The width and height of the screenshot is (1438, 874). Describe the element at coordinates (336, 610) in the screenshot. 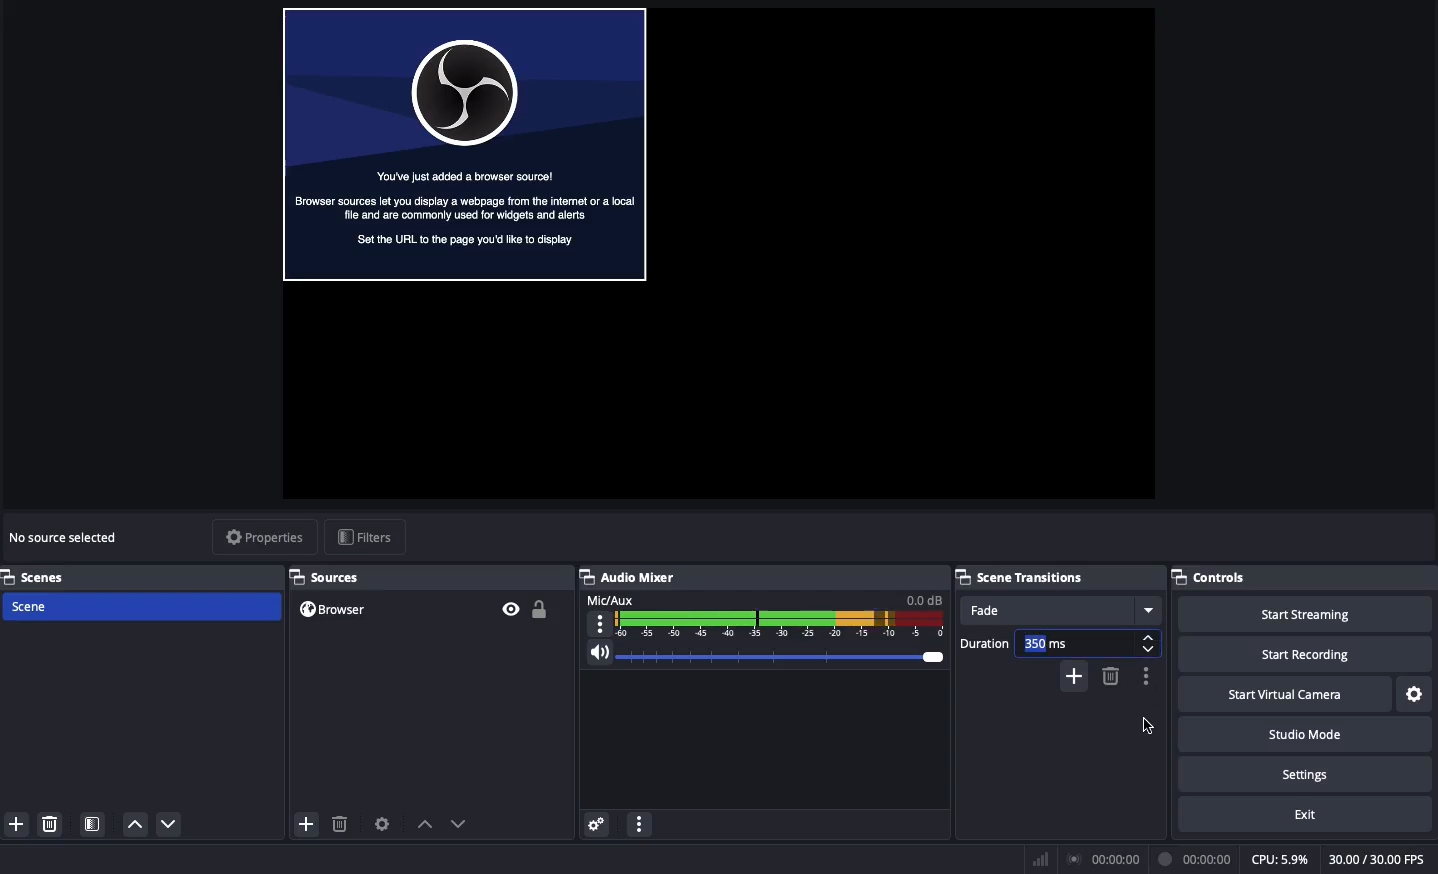

I see `Browser` at that location.